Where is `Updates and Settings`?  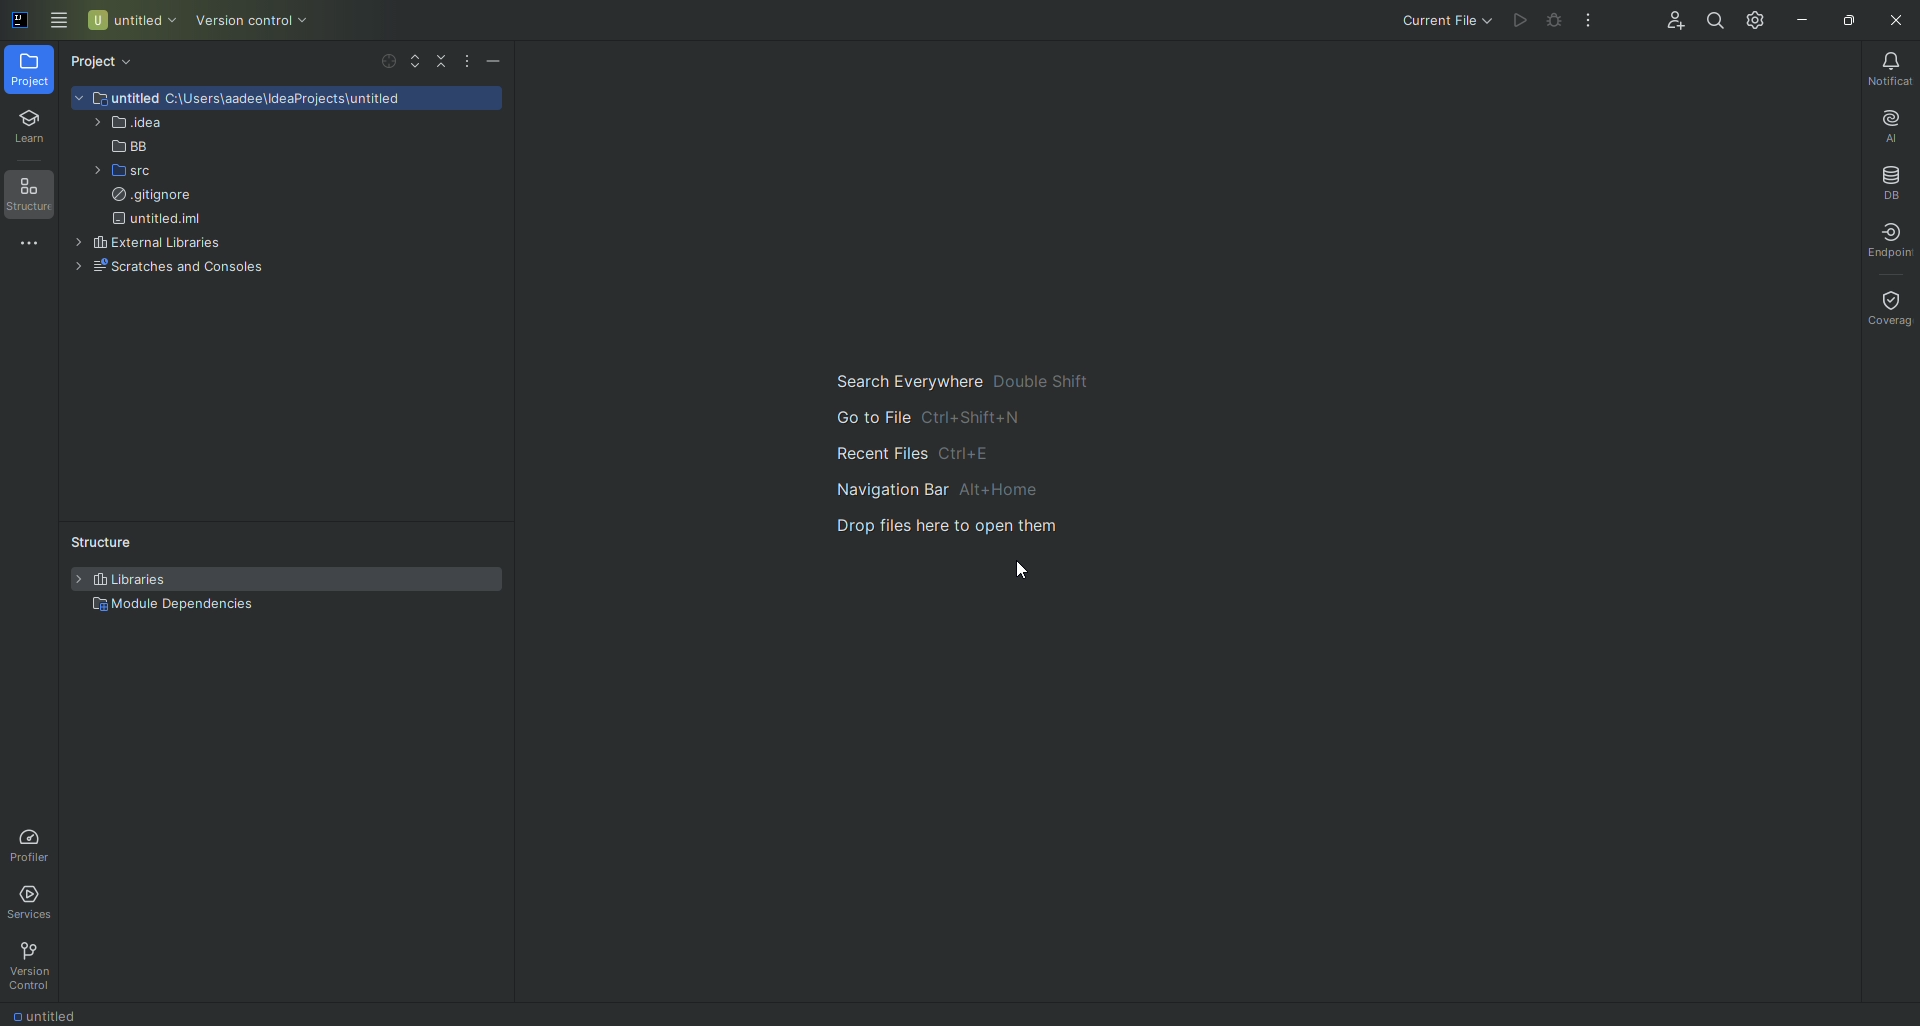 Updates and Settings is located at coordinates (1754, 21).